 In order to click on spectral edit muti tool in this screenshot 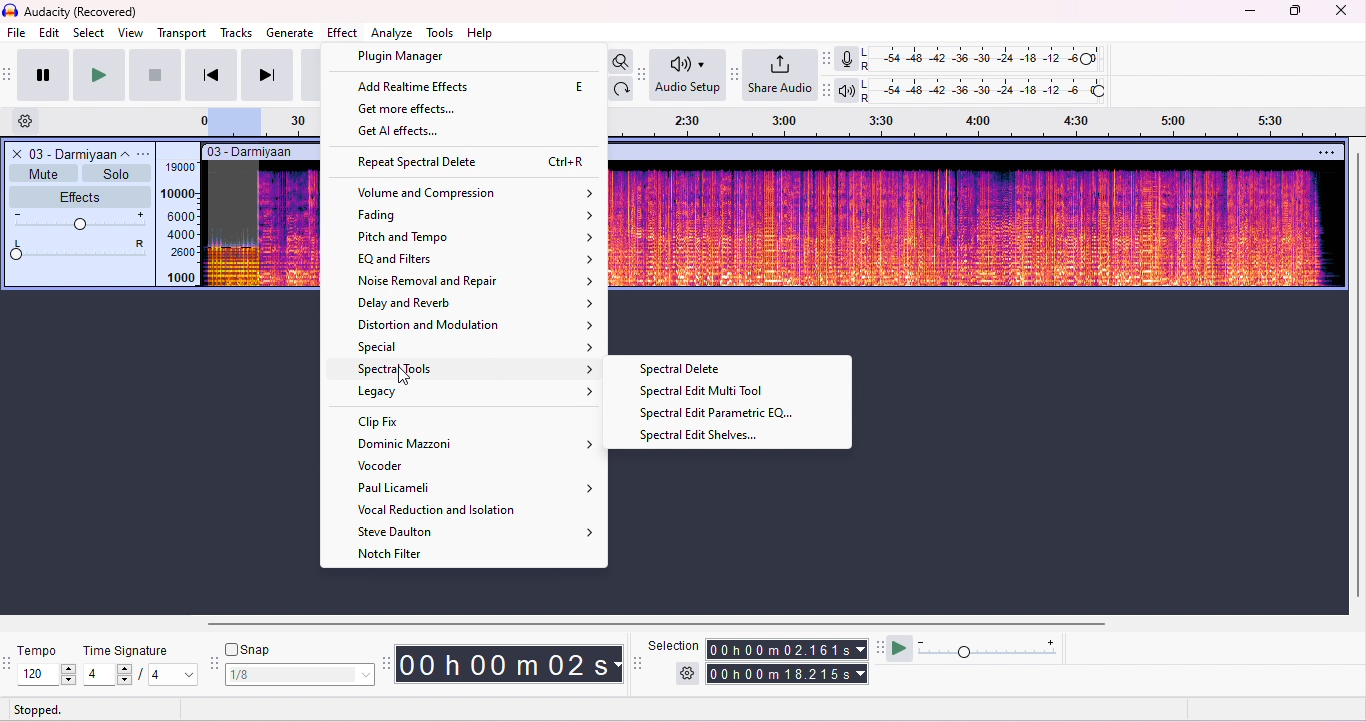, I will do `click(704, 392)`.